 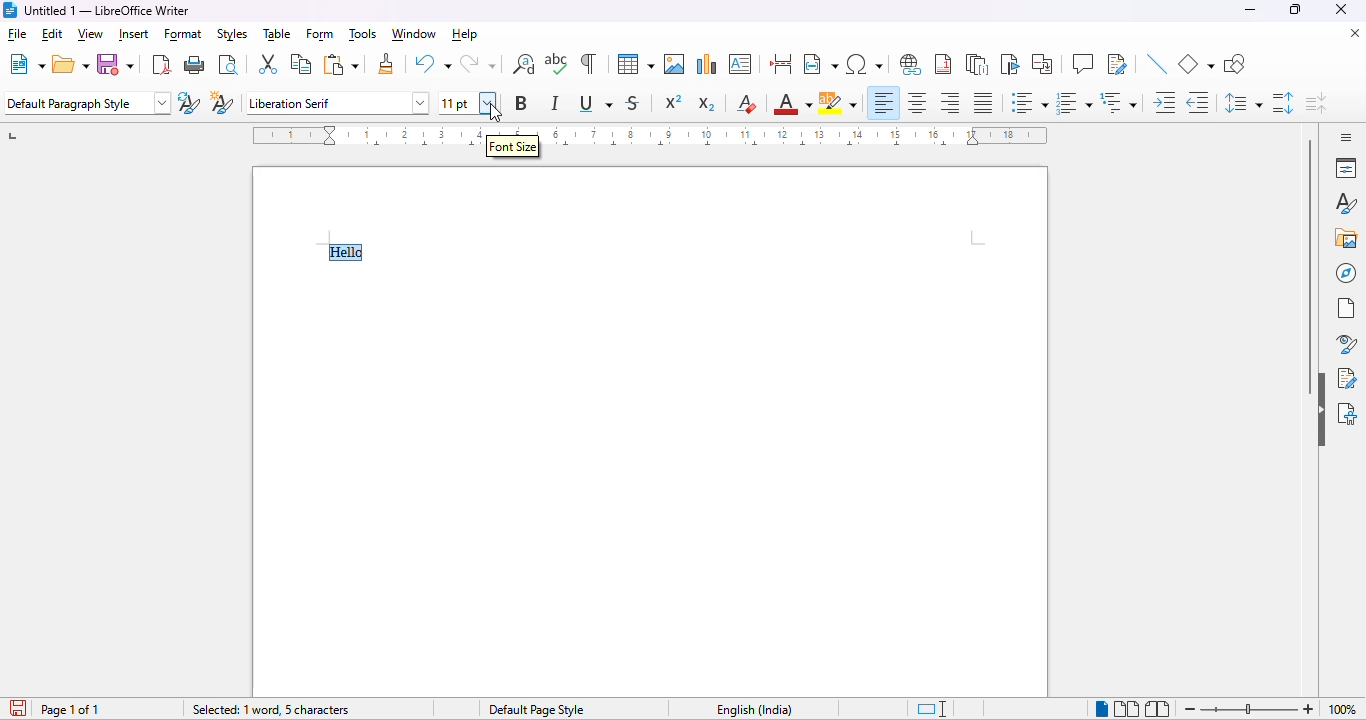 What do you see at coordinates (1043, 64) in the screenshot?
I see `insert cross-reference` at bounding box center [1043, 64].